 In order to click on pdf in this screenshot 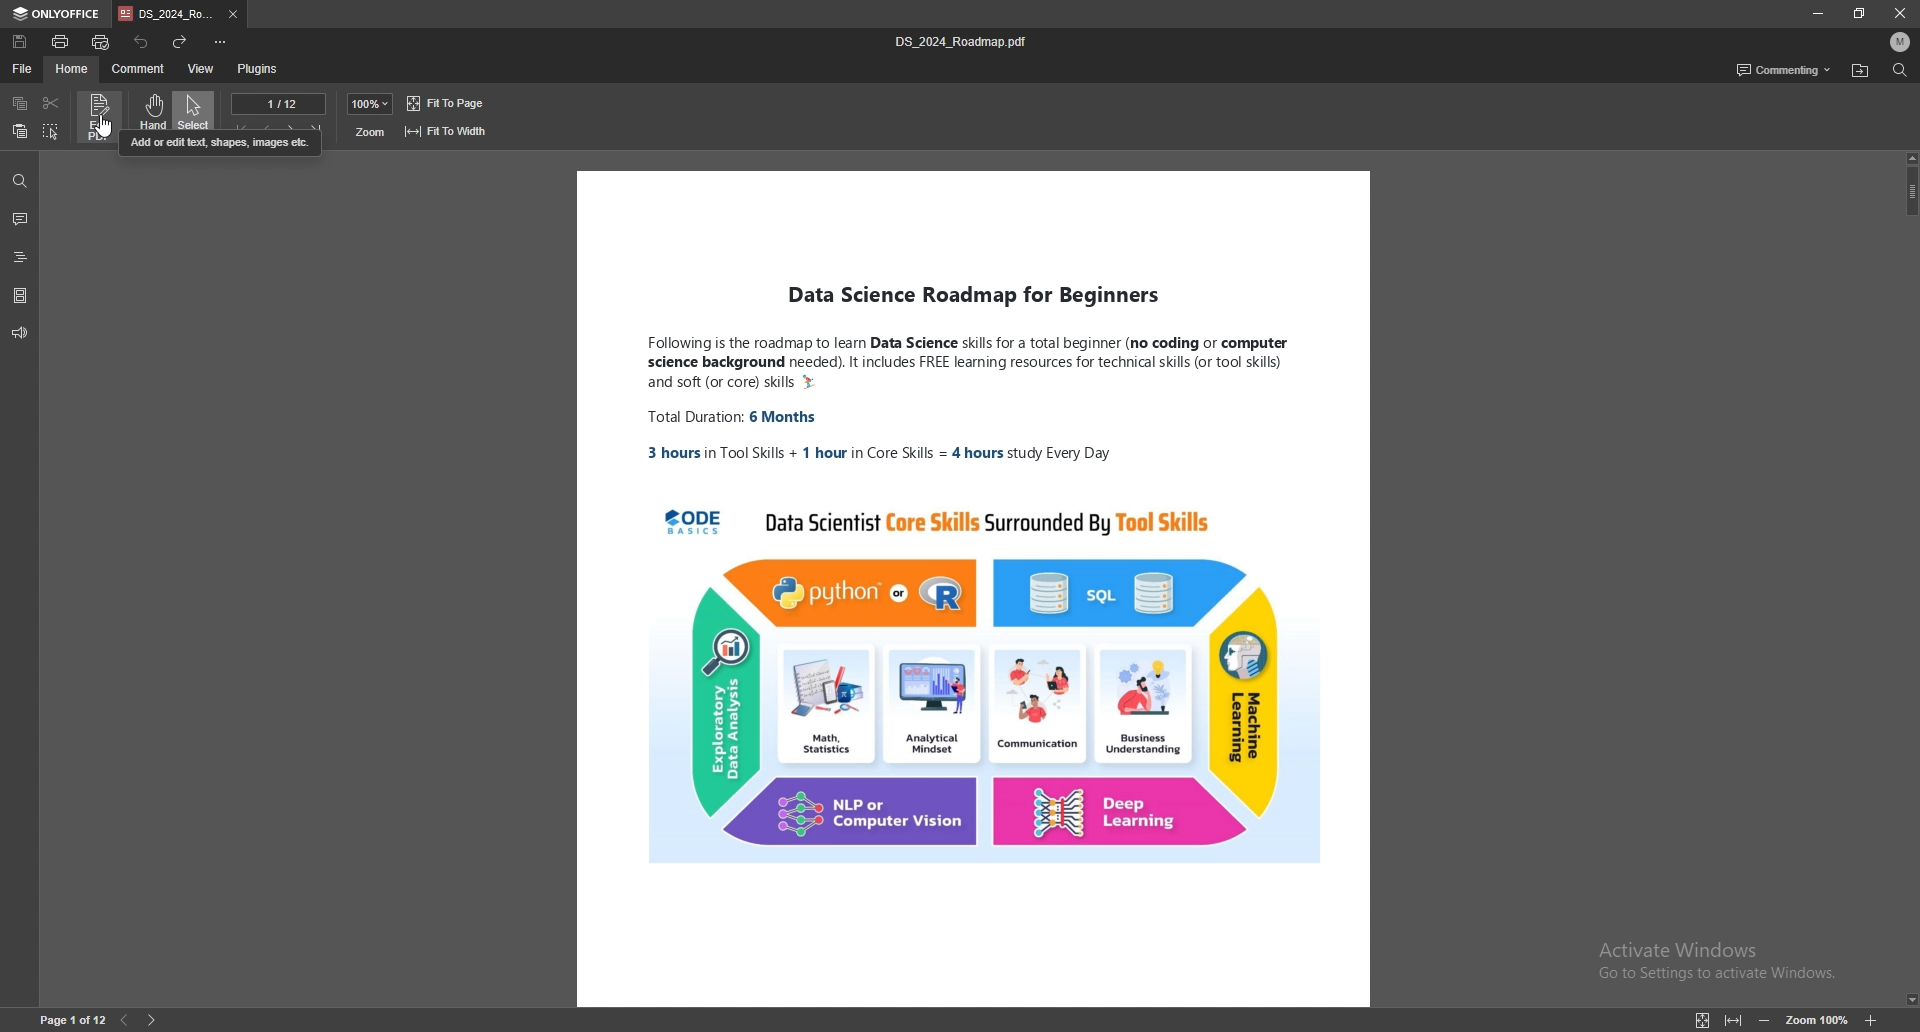, I will do `click(974, 589)`.